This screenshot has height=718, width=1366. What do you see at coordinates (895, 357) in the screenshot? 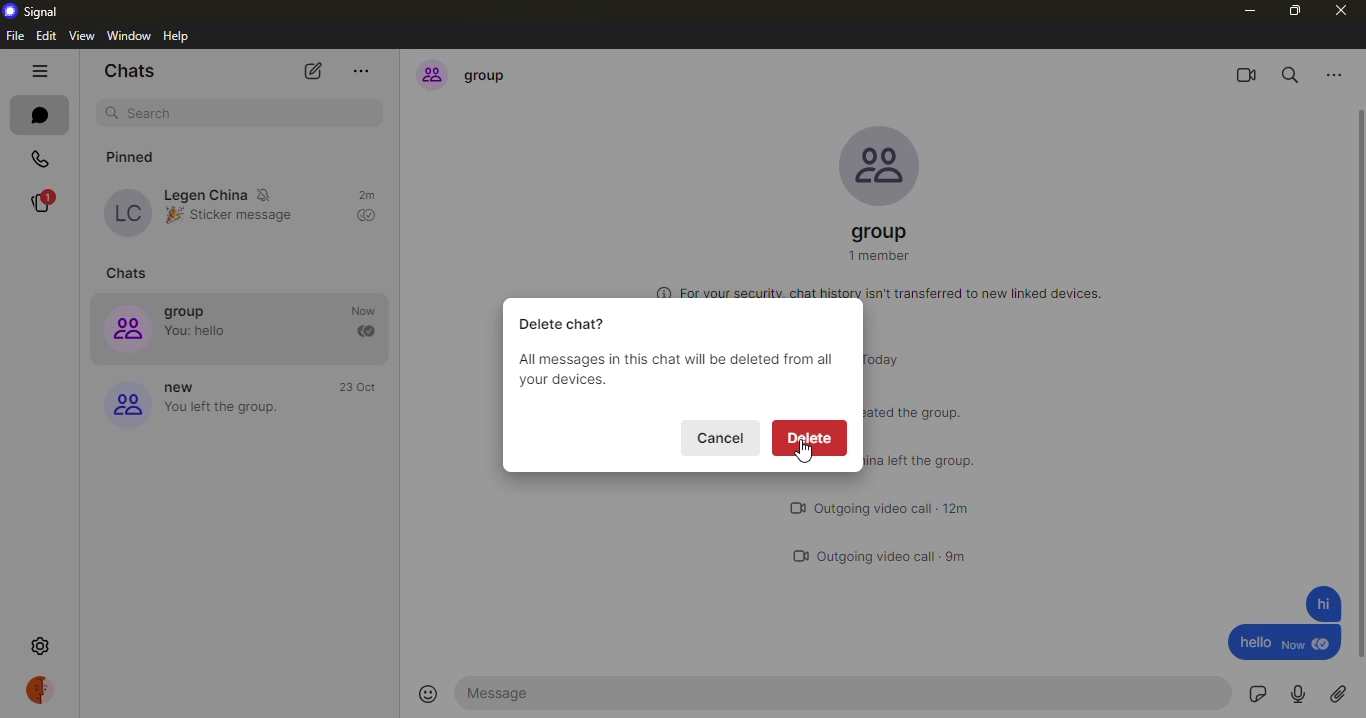
I see `today` at bounding box center [895, 357].